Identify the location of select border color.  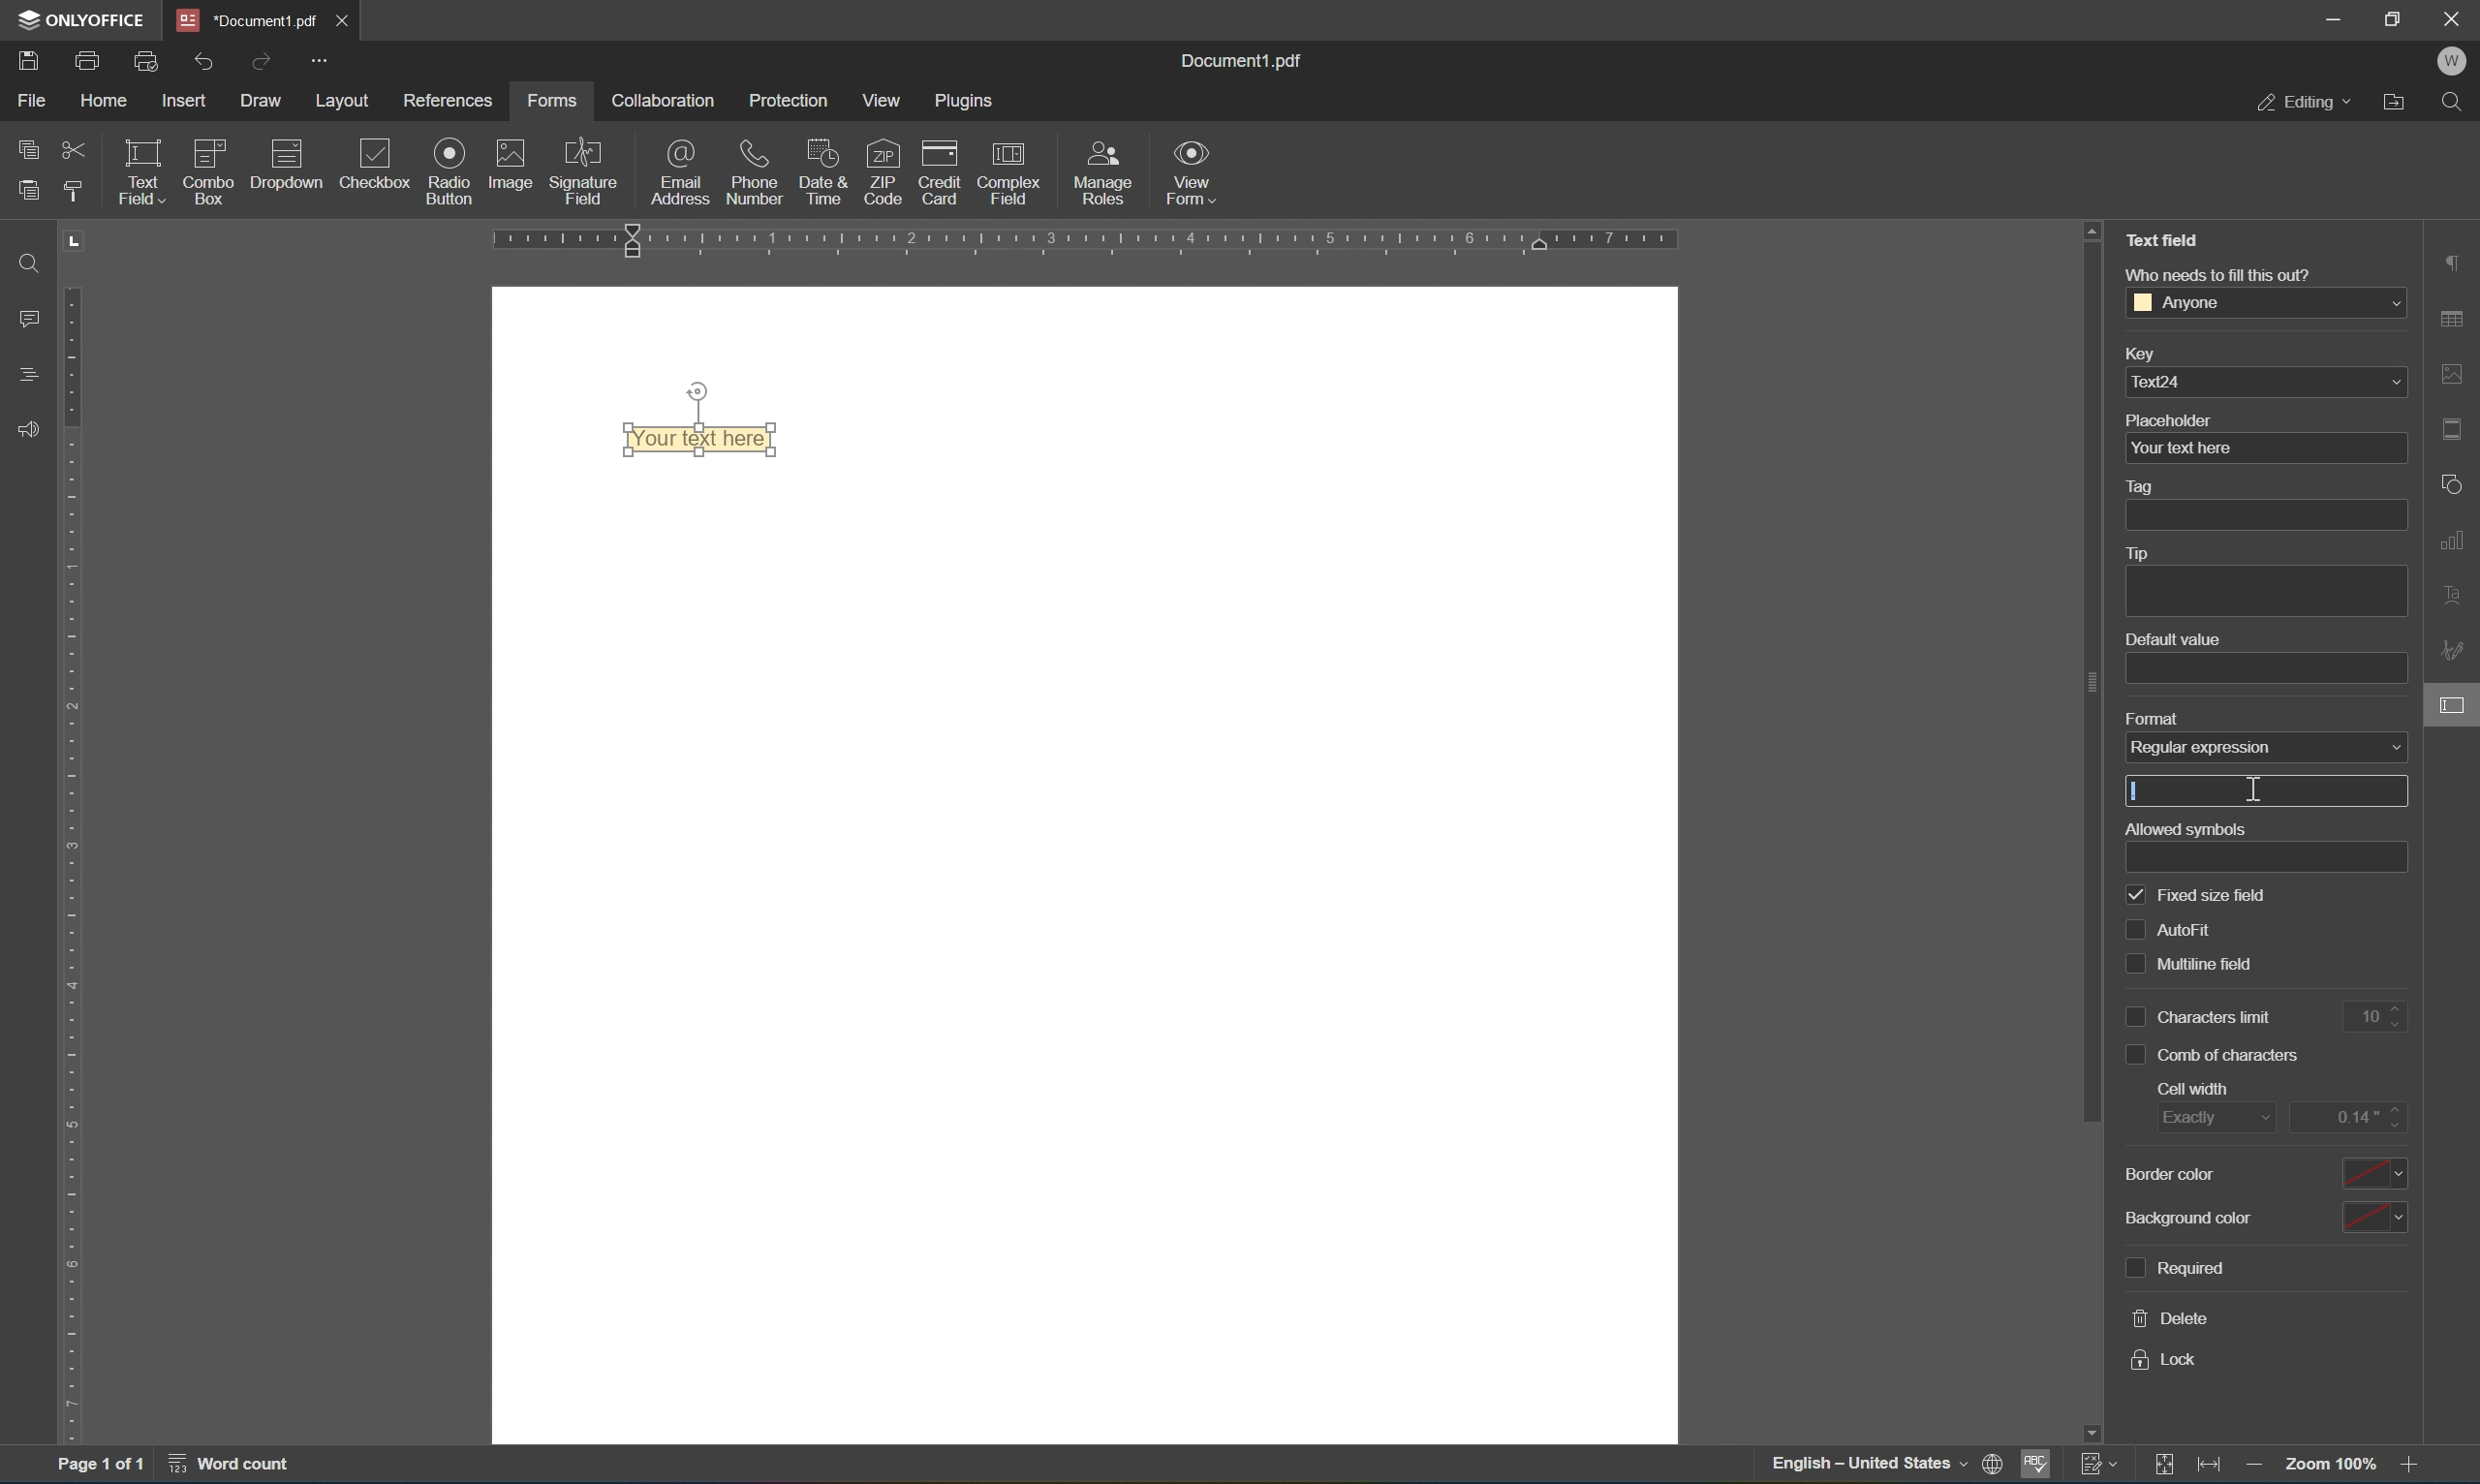
(2370, 1172).